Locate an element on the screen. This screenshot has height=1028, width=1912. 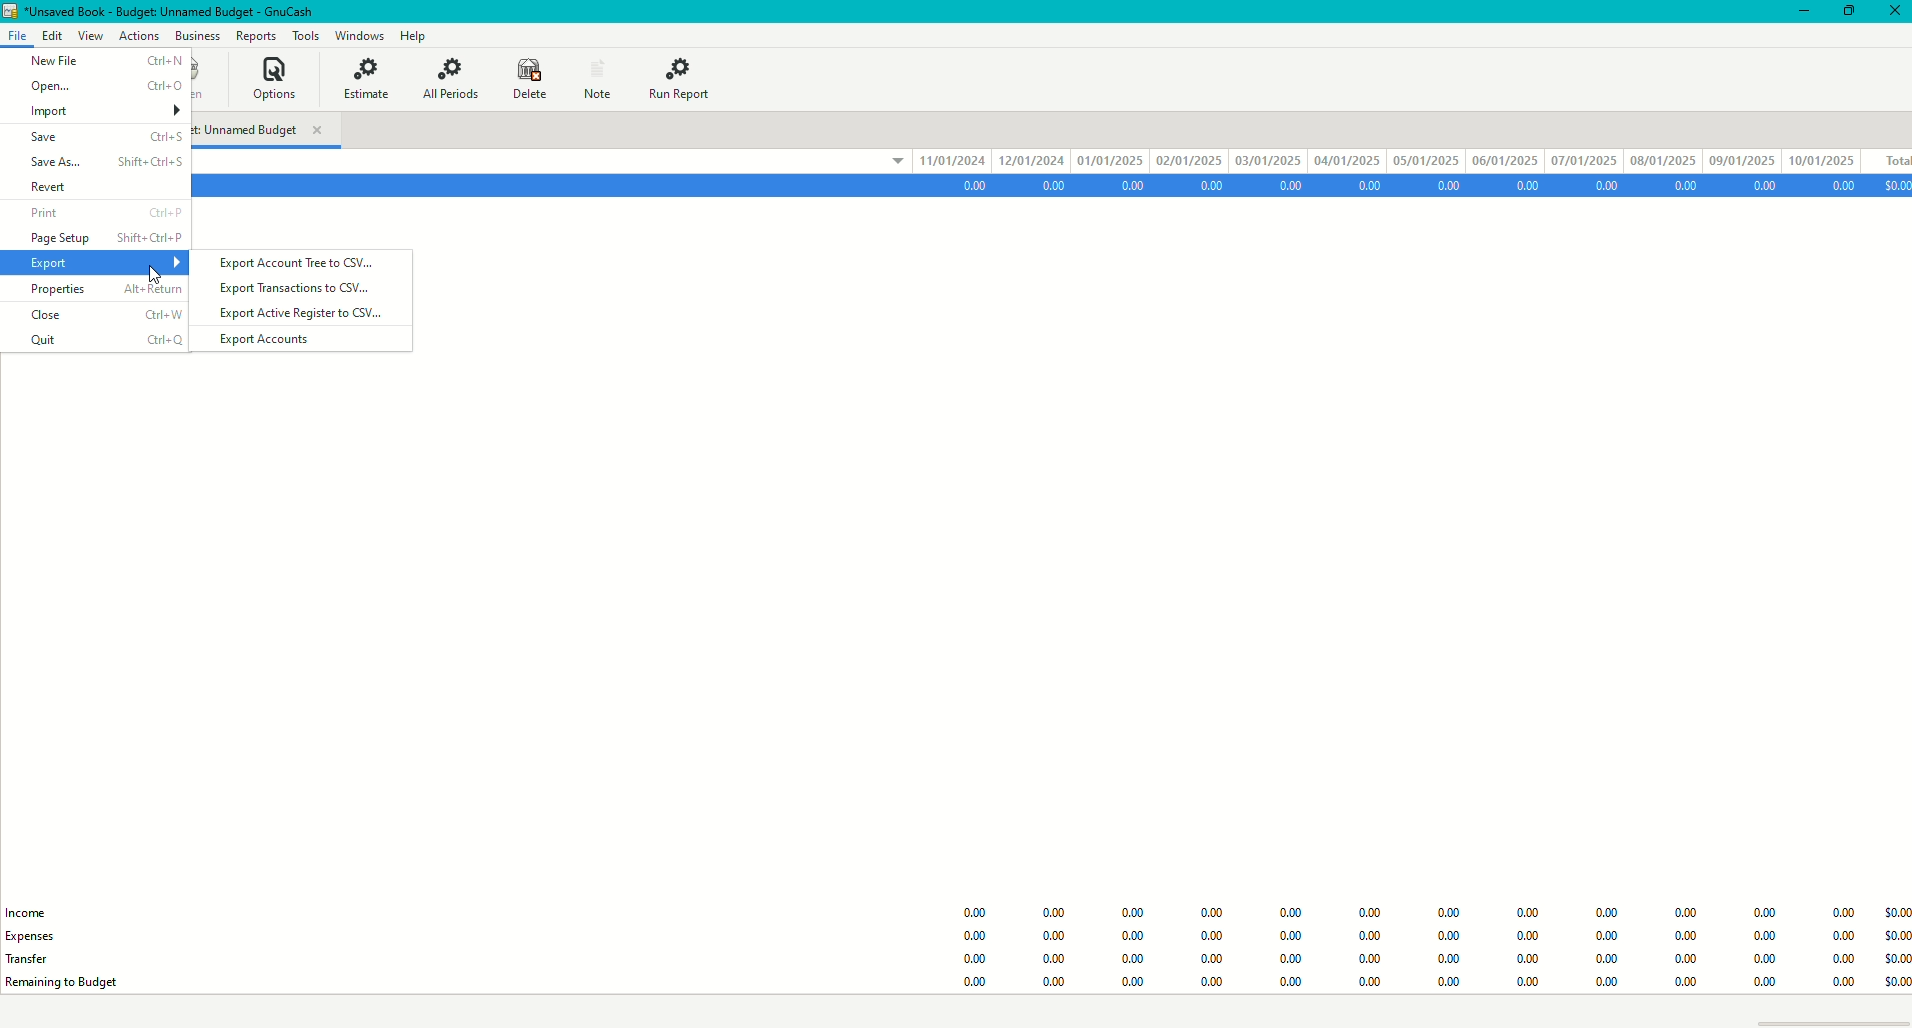
Close is located at coordinates (102, 315).